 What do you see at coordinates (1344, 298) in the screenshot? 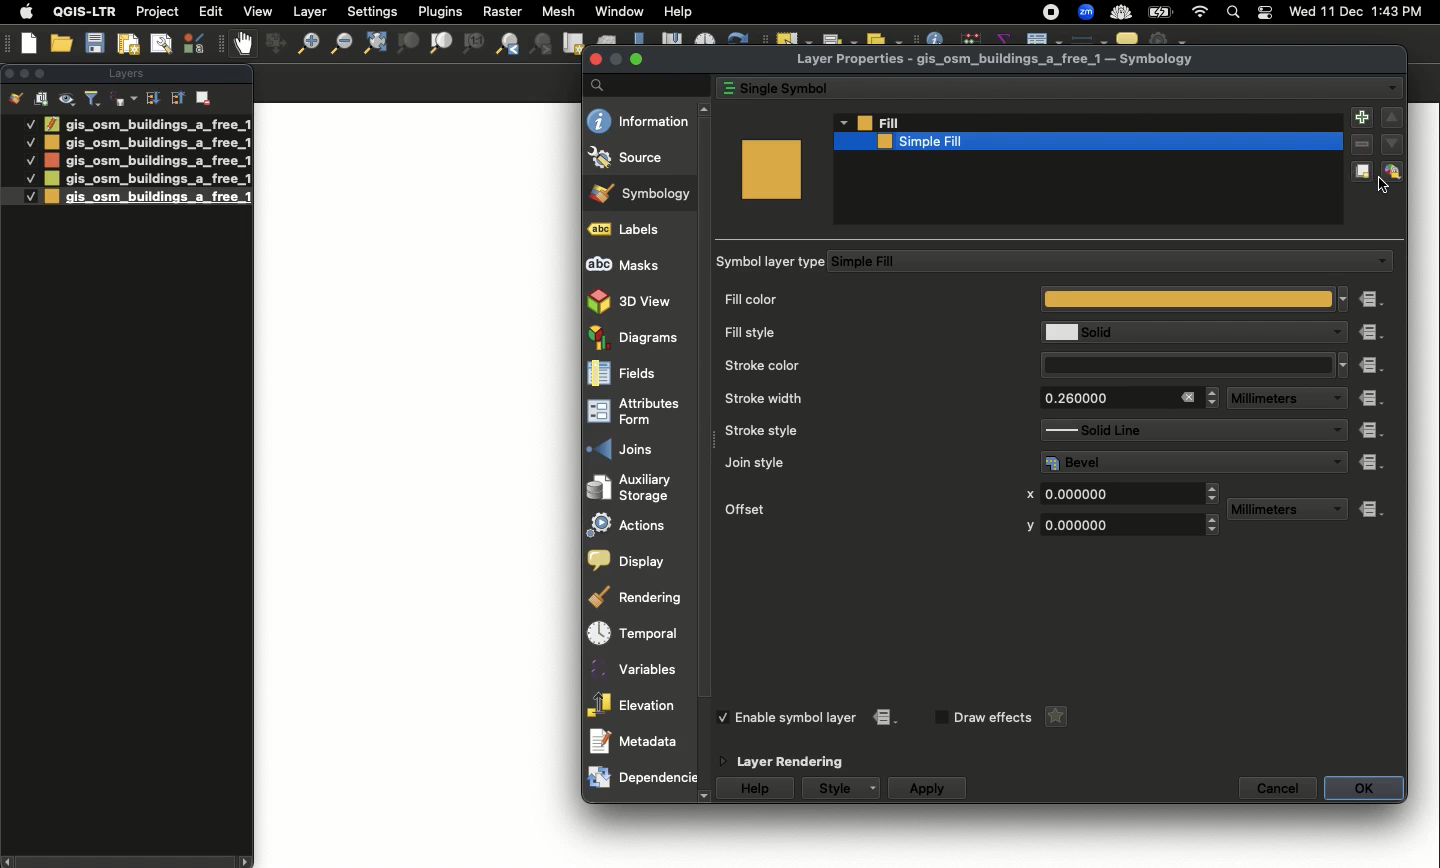
I see `Drop down` at bounding box center [1344, 298].